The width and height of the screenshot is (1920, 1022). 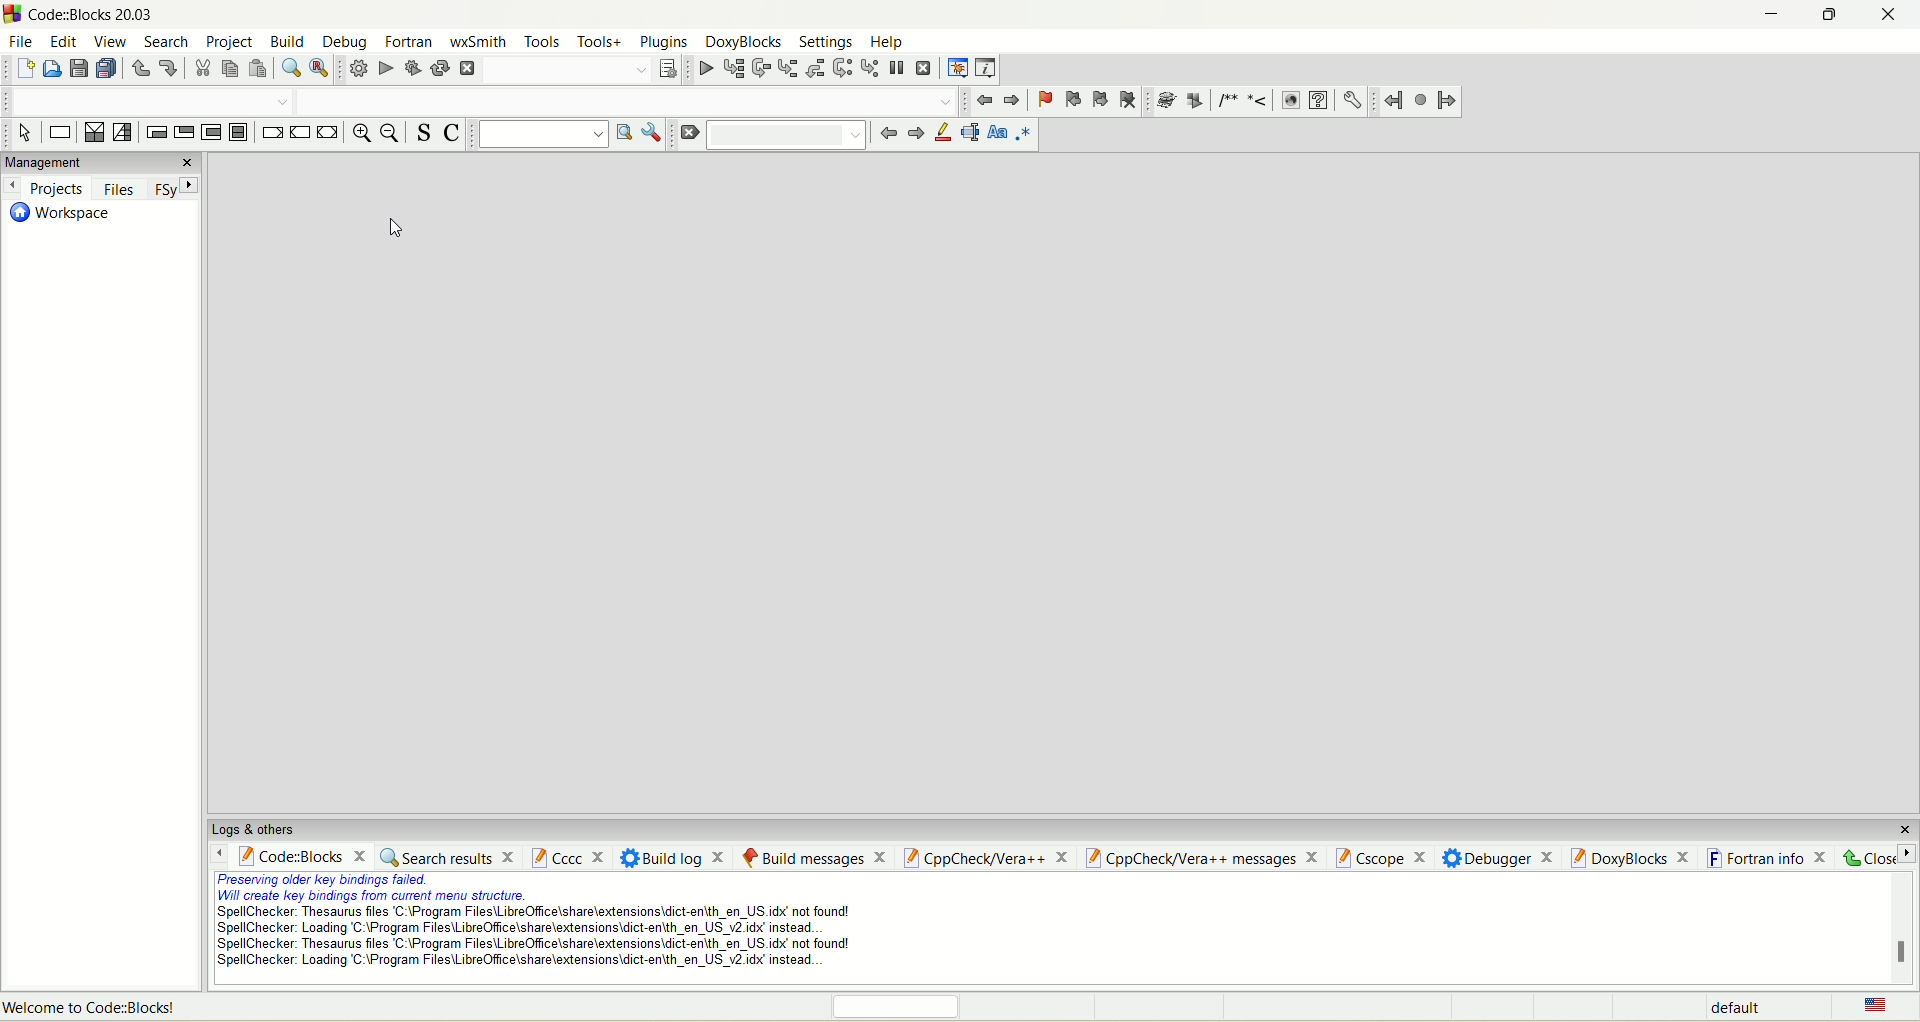 I want to click on debug, so click(x=702, y=68).